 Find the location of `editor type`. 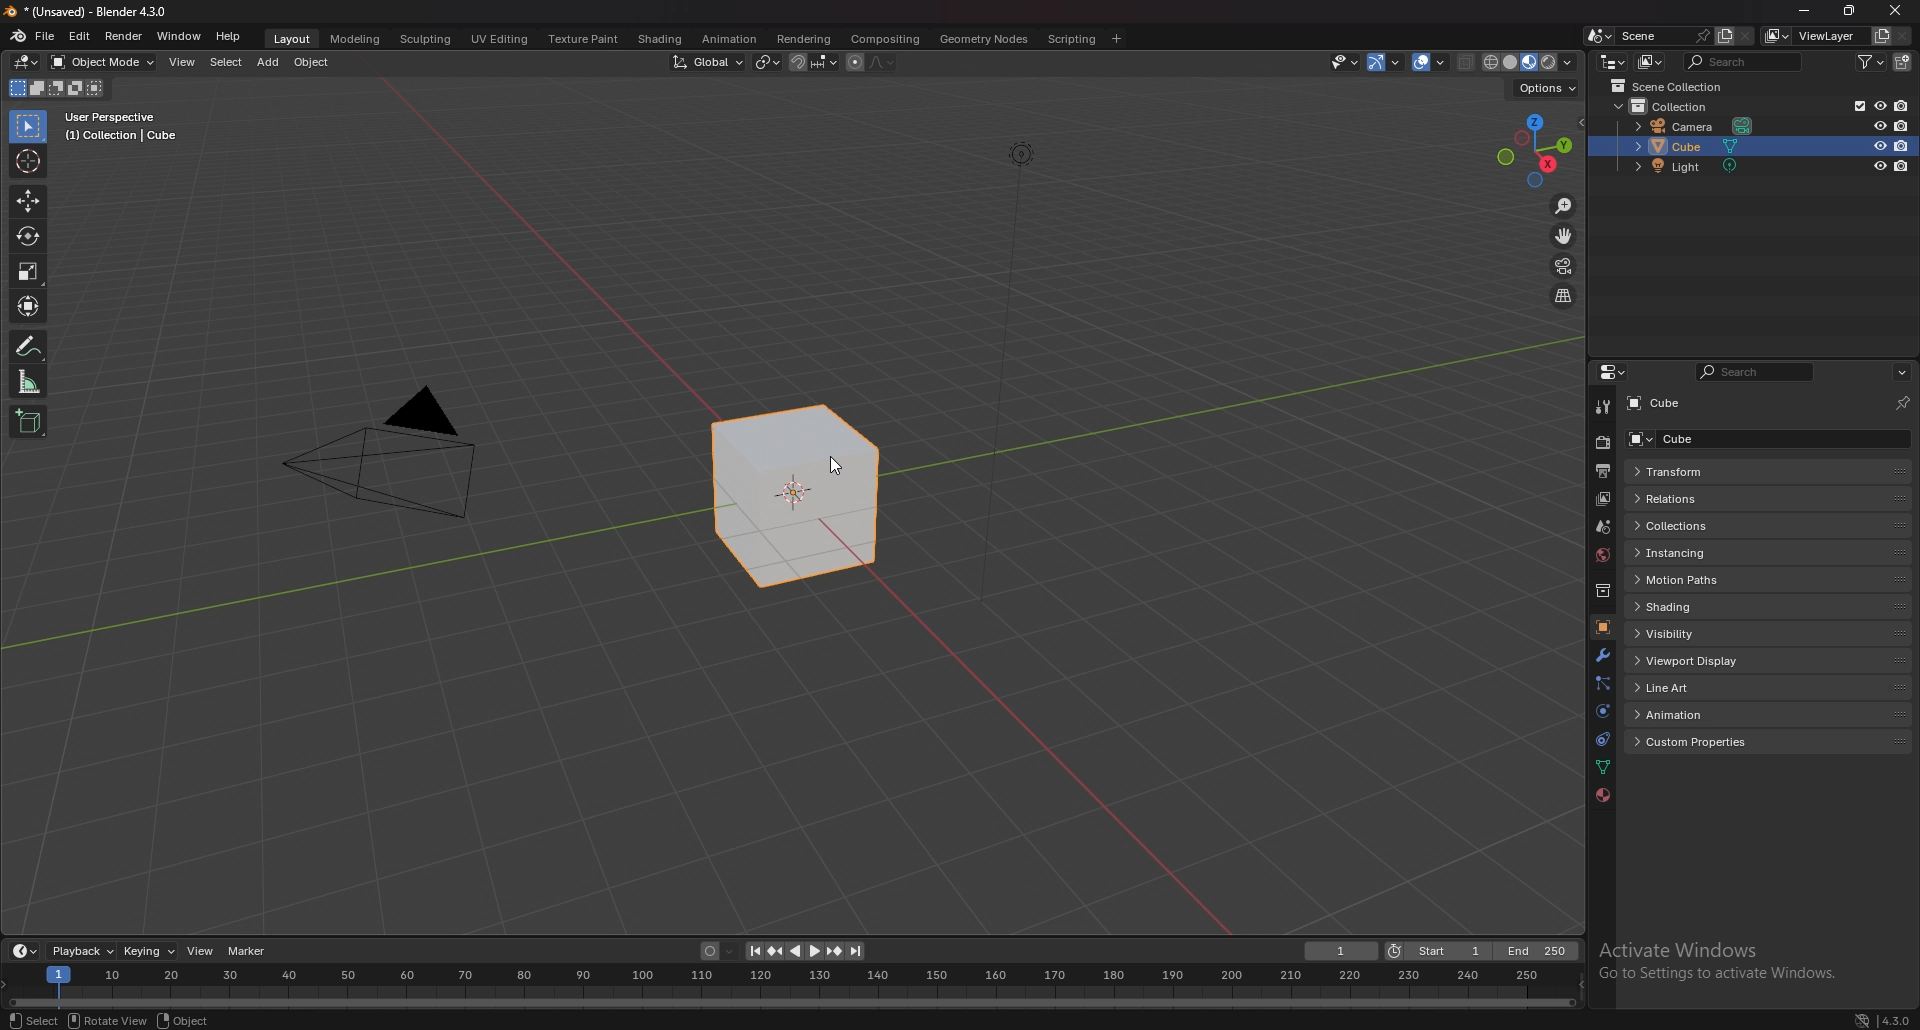

editor type is located at coordinates (25, 952).